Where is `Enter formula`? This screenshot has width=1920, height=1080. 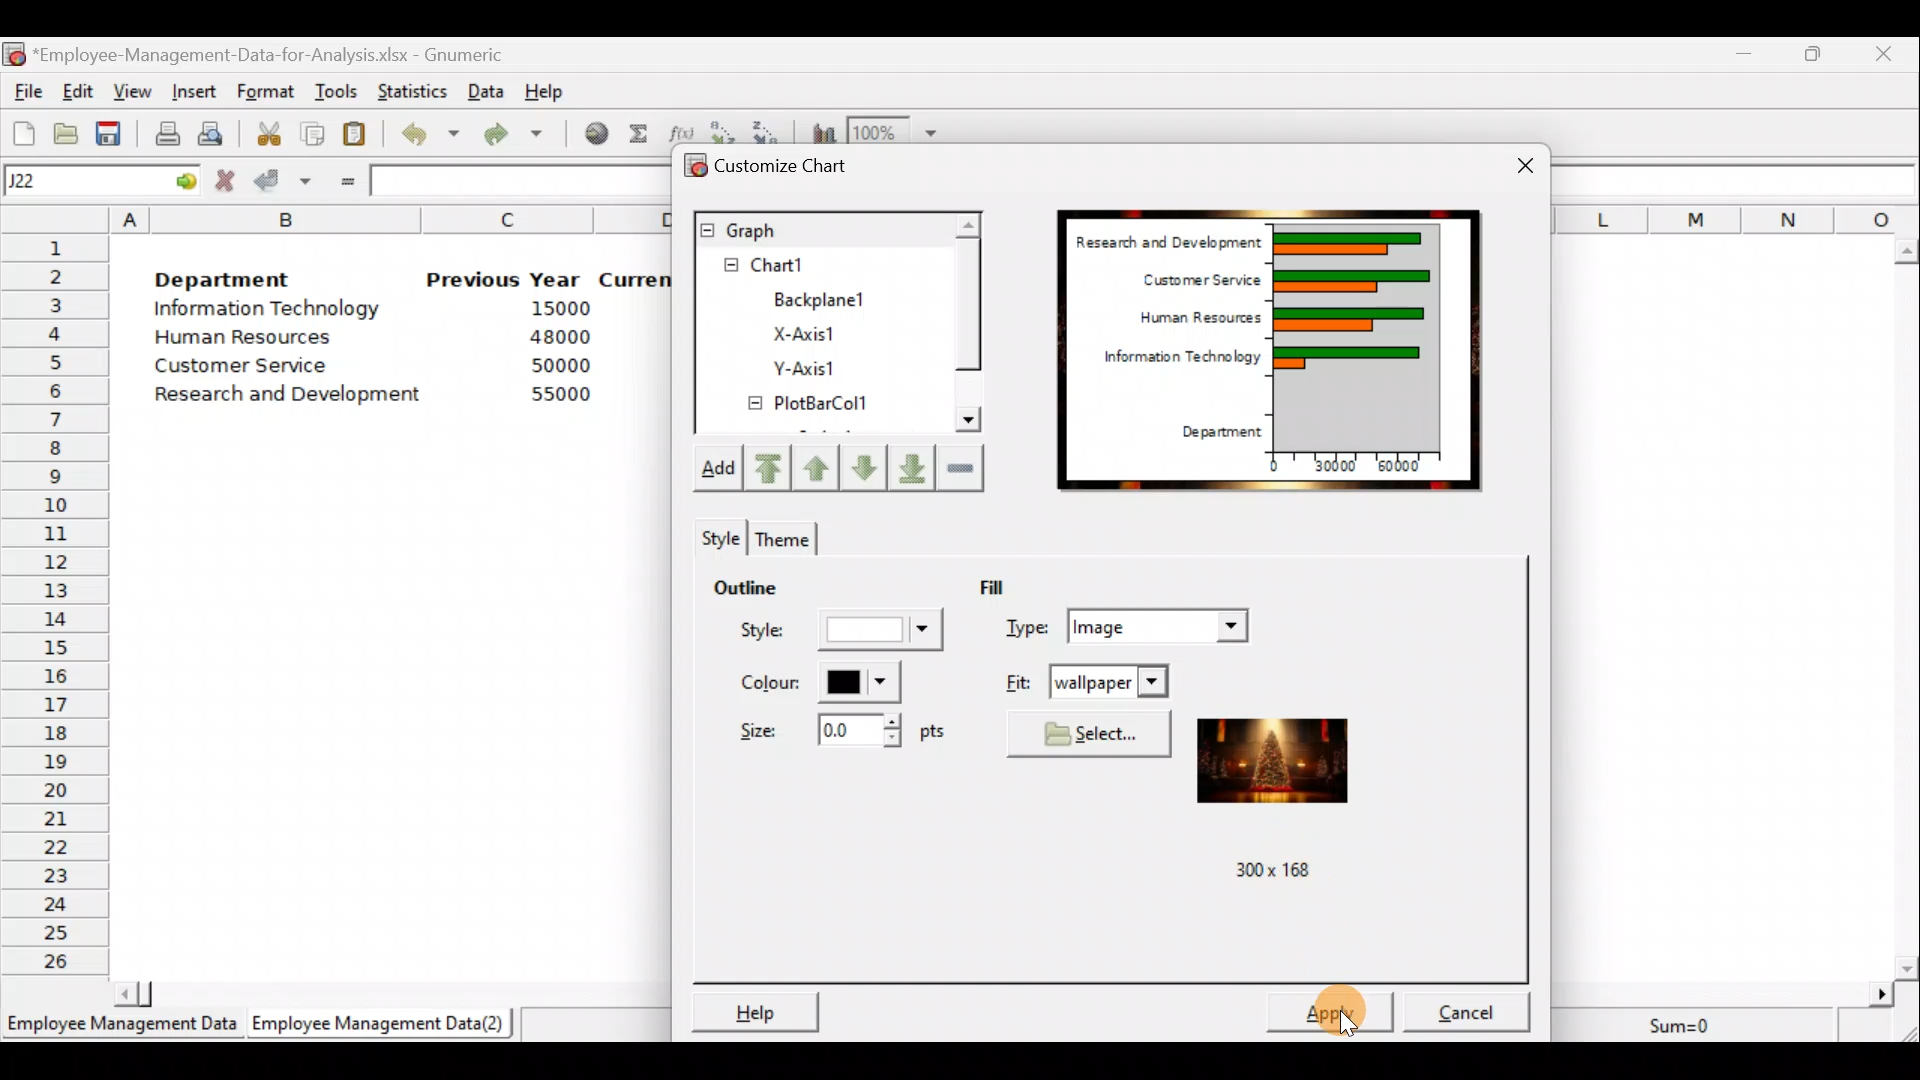 Enter formula is located at coordinates (344, 182).